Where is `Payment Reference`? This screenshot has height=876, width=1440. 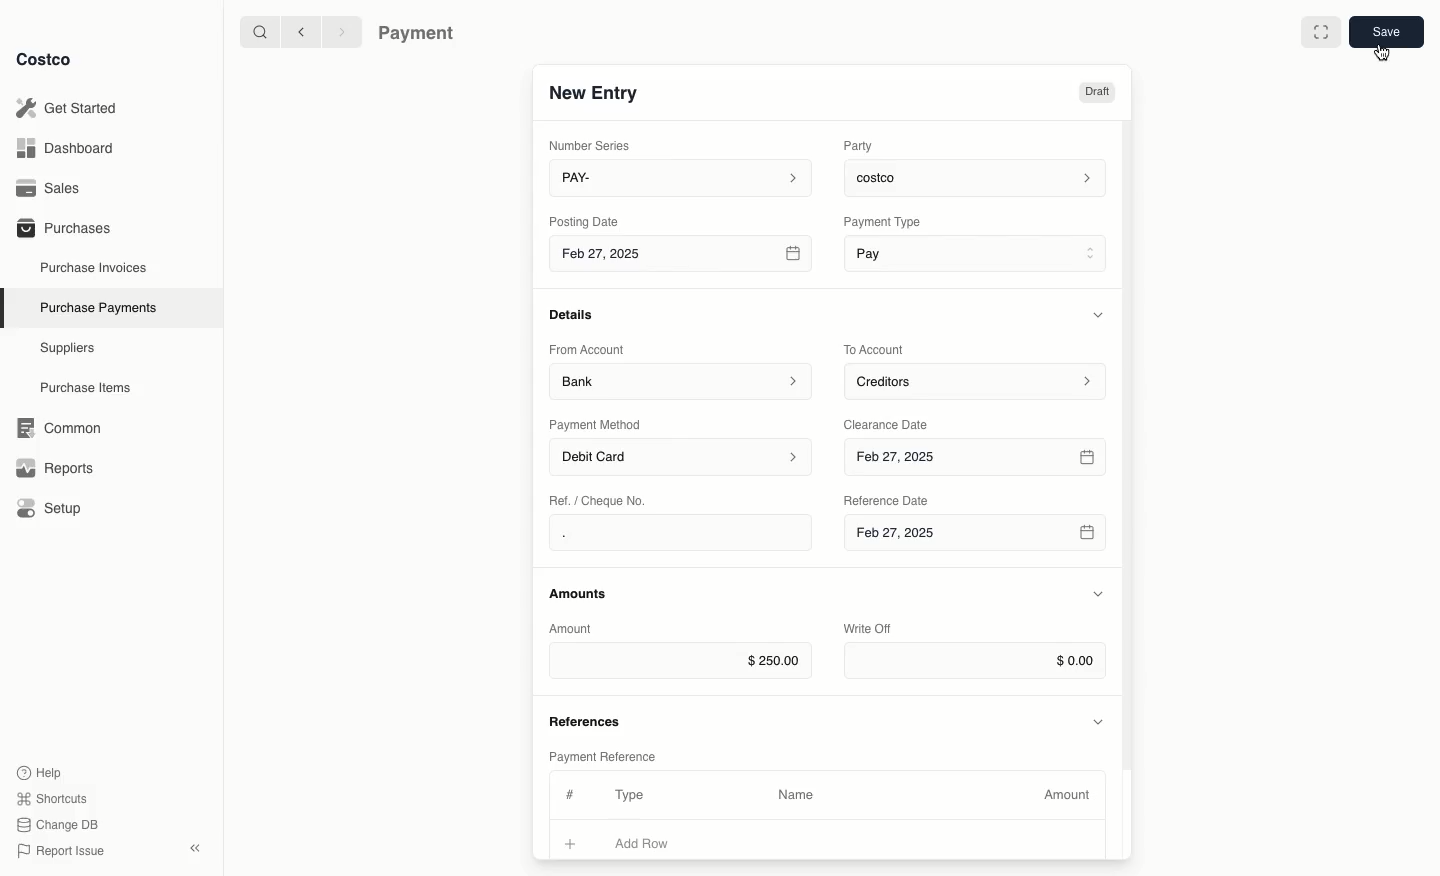 Payment Reference is located at coordinates (601, 754).